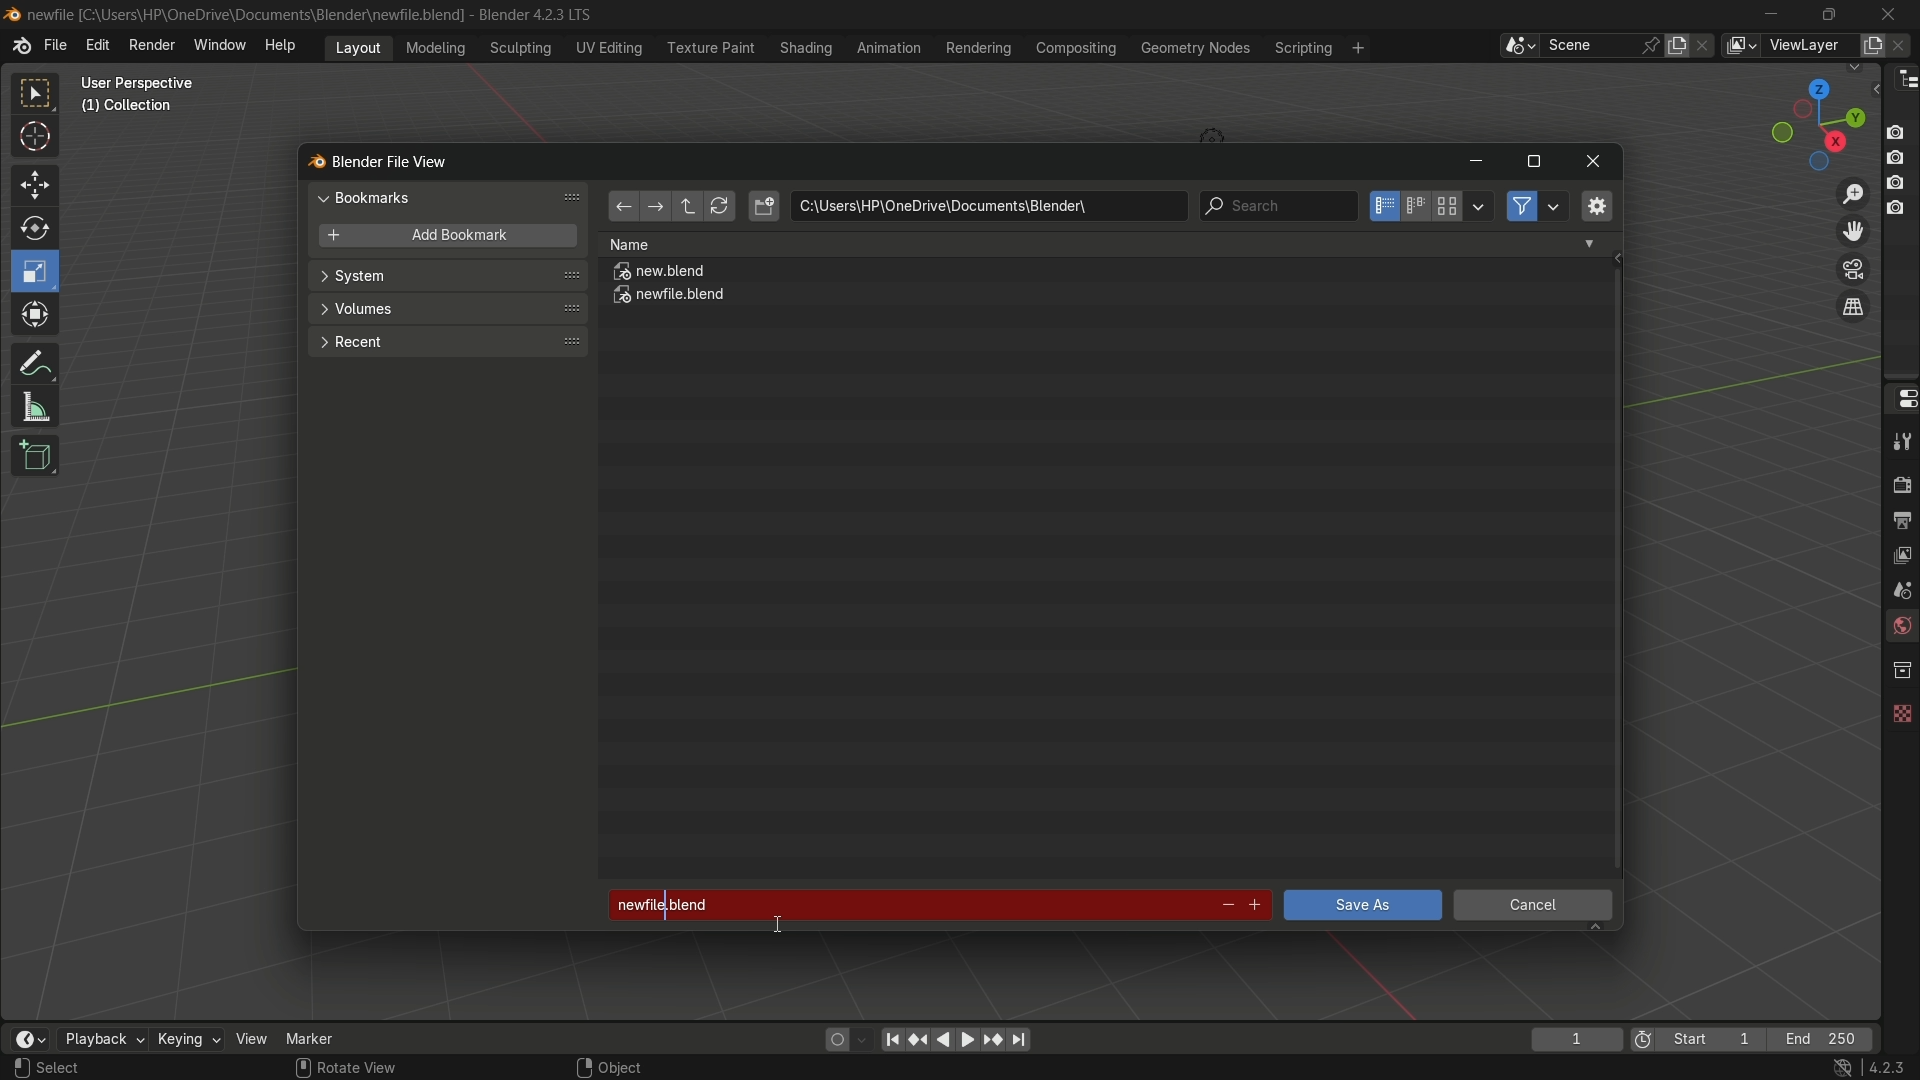  I want to click on move view layer, so click(1852, 230).